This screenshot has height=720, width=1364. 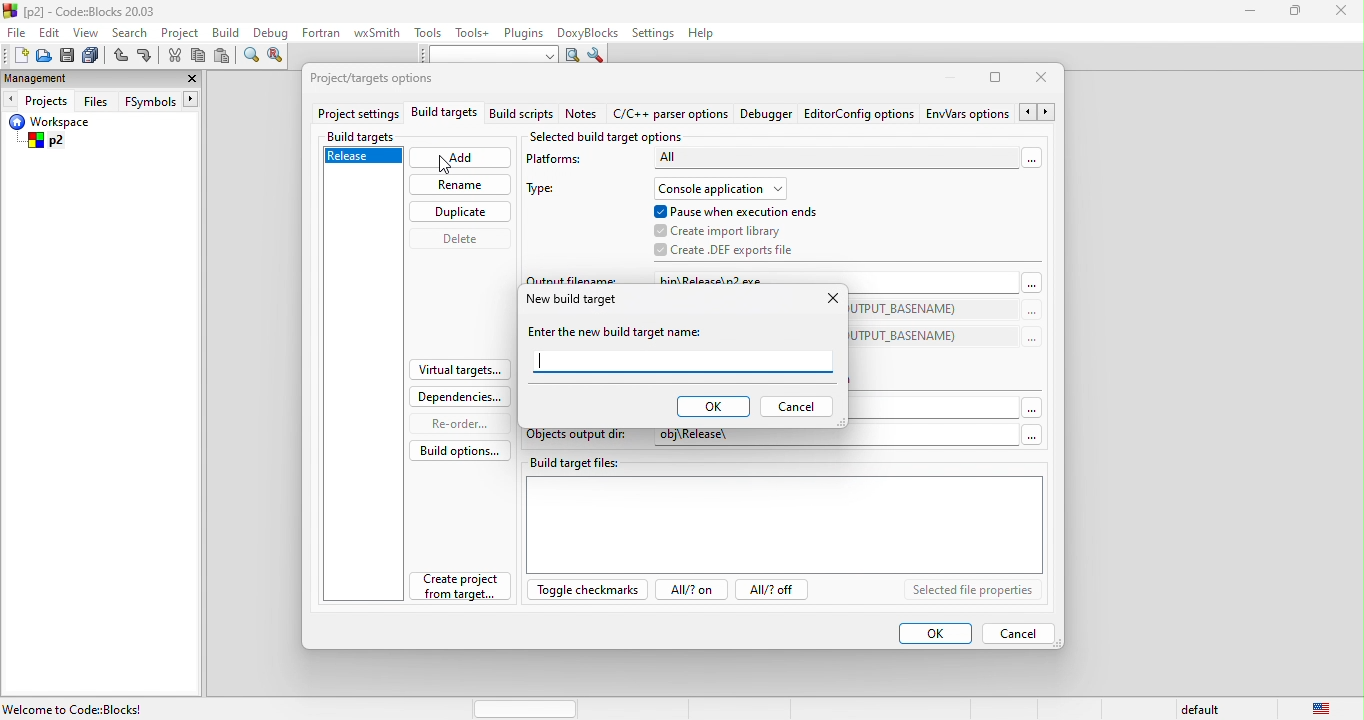 What do you see at coordinates (446, 161) in the screenshot?
I see `cursor movement` at bounding box center [446, 161].